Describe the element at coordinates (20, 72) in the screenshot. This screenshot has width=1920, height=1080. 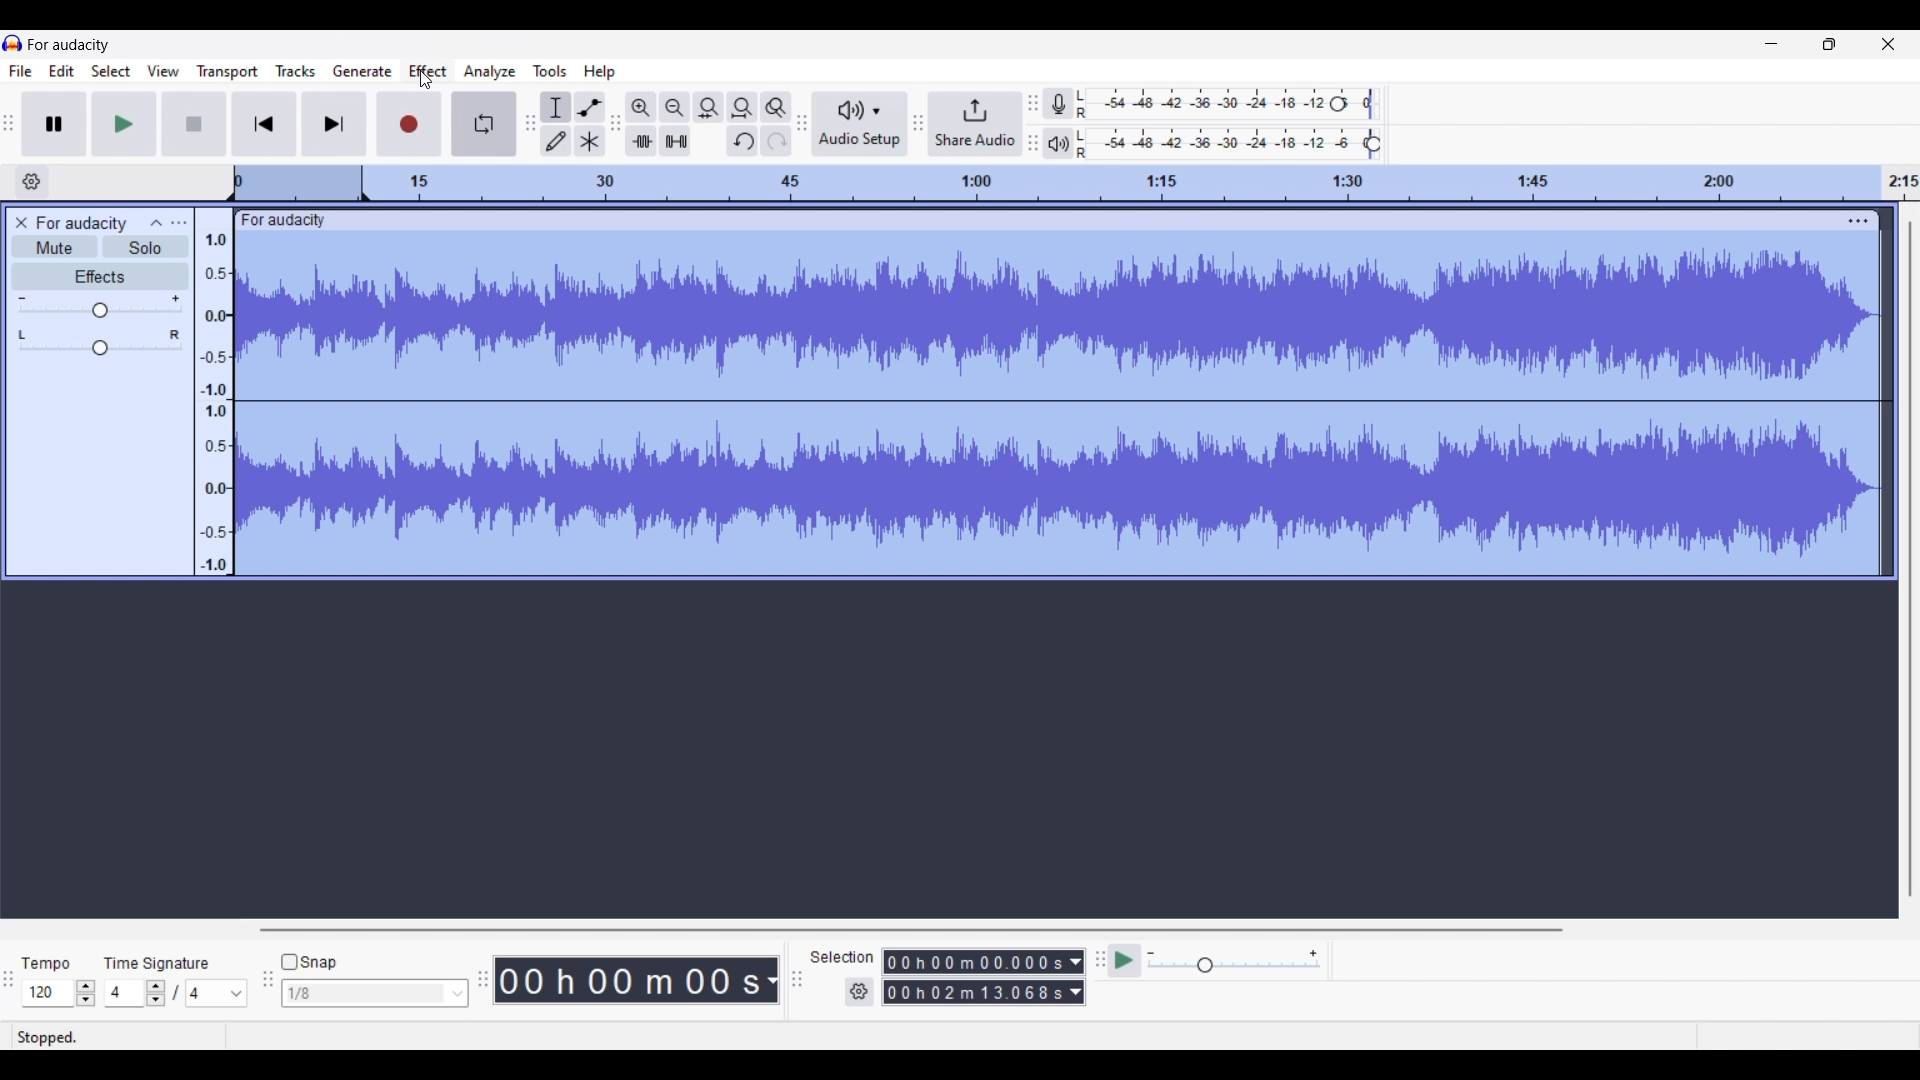
I see `File menu` at that location.